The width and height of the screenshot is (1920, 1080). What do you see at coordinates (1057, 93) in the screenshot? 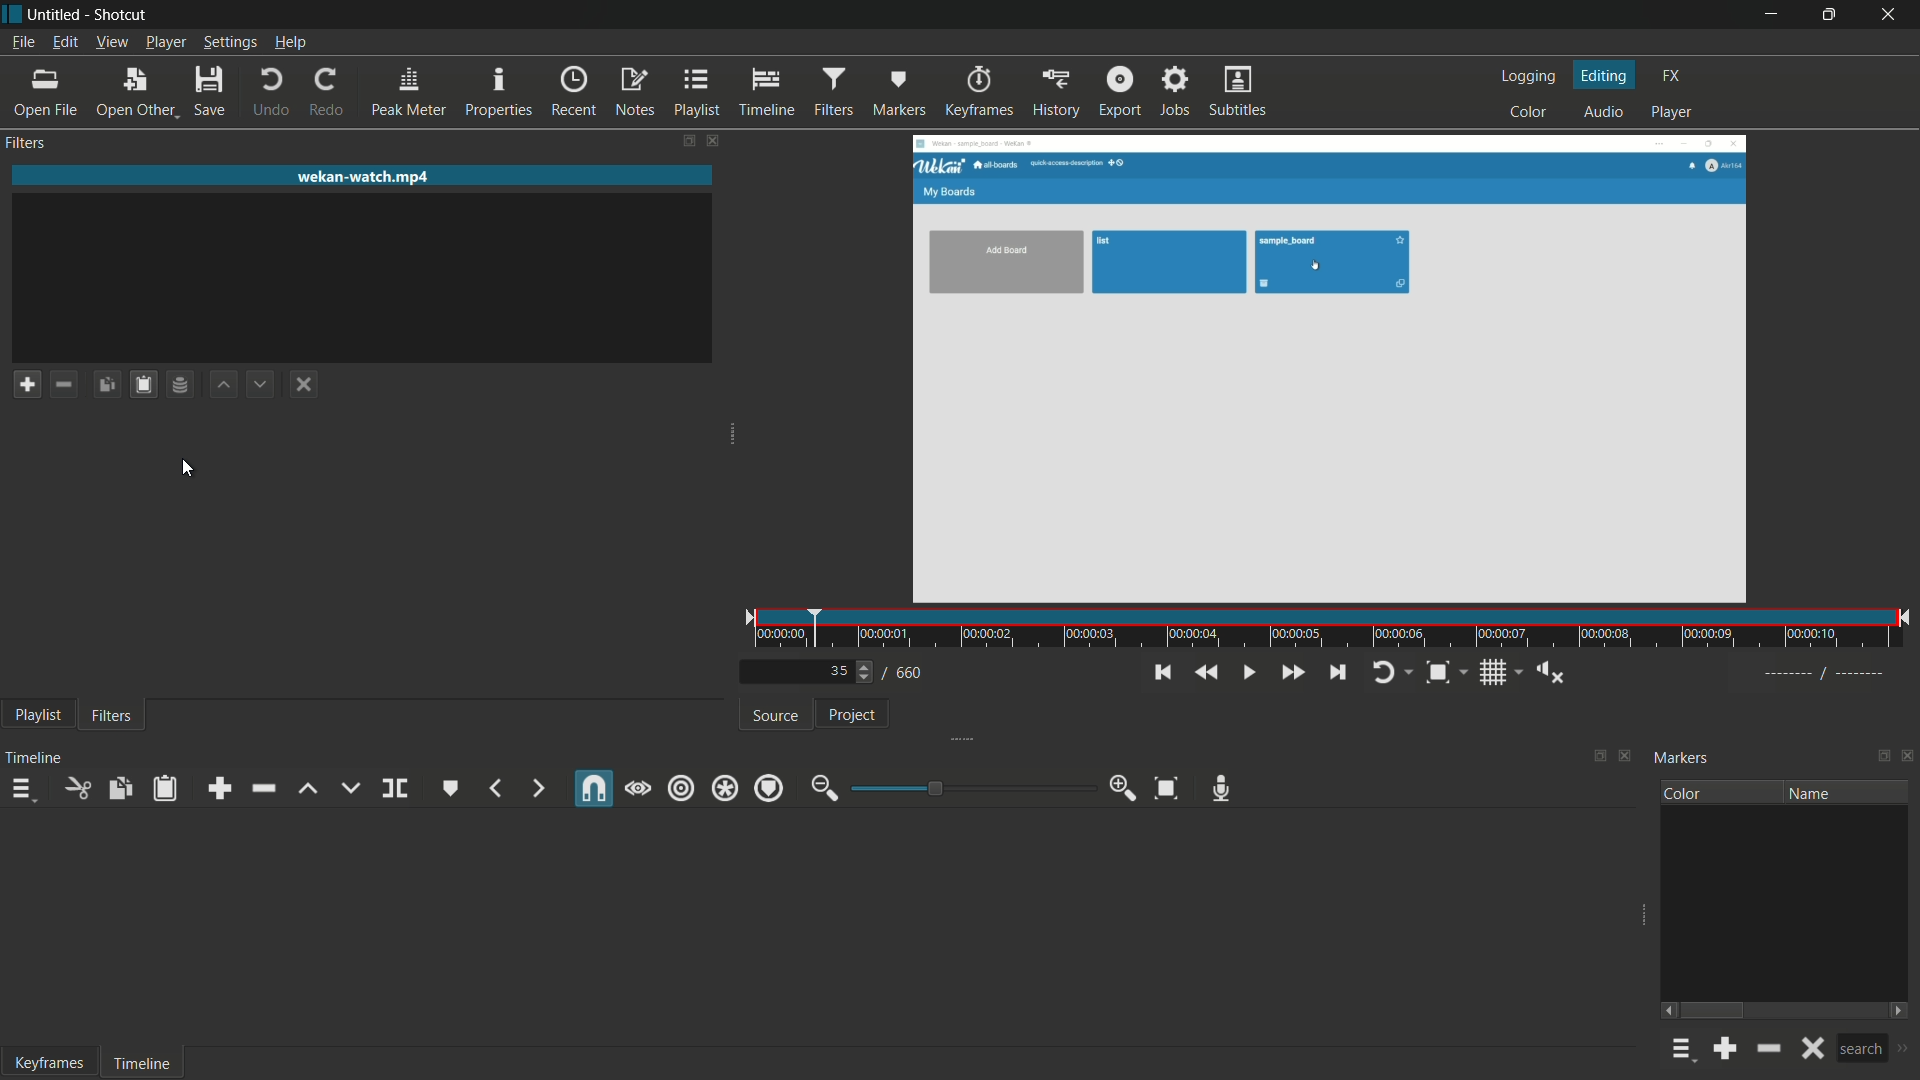
I see `history` at bounding box center [1057, 93].